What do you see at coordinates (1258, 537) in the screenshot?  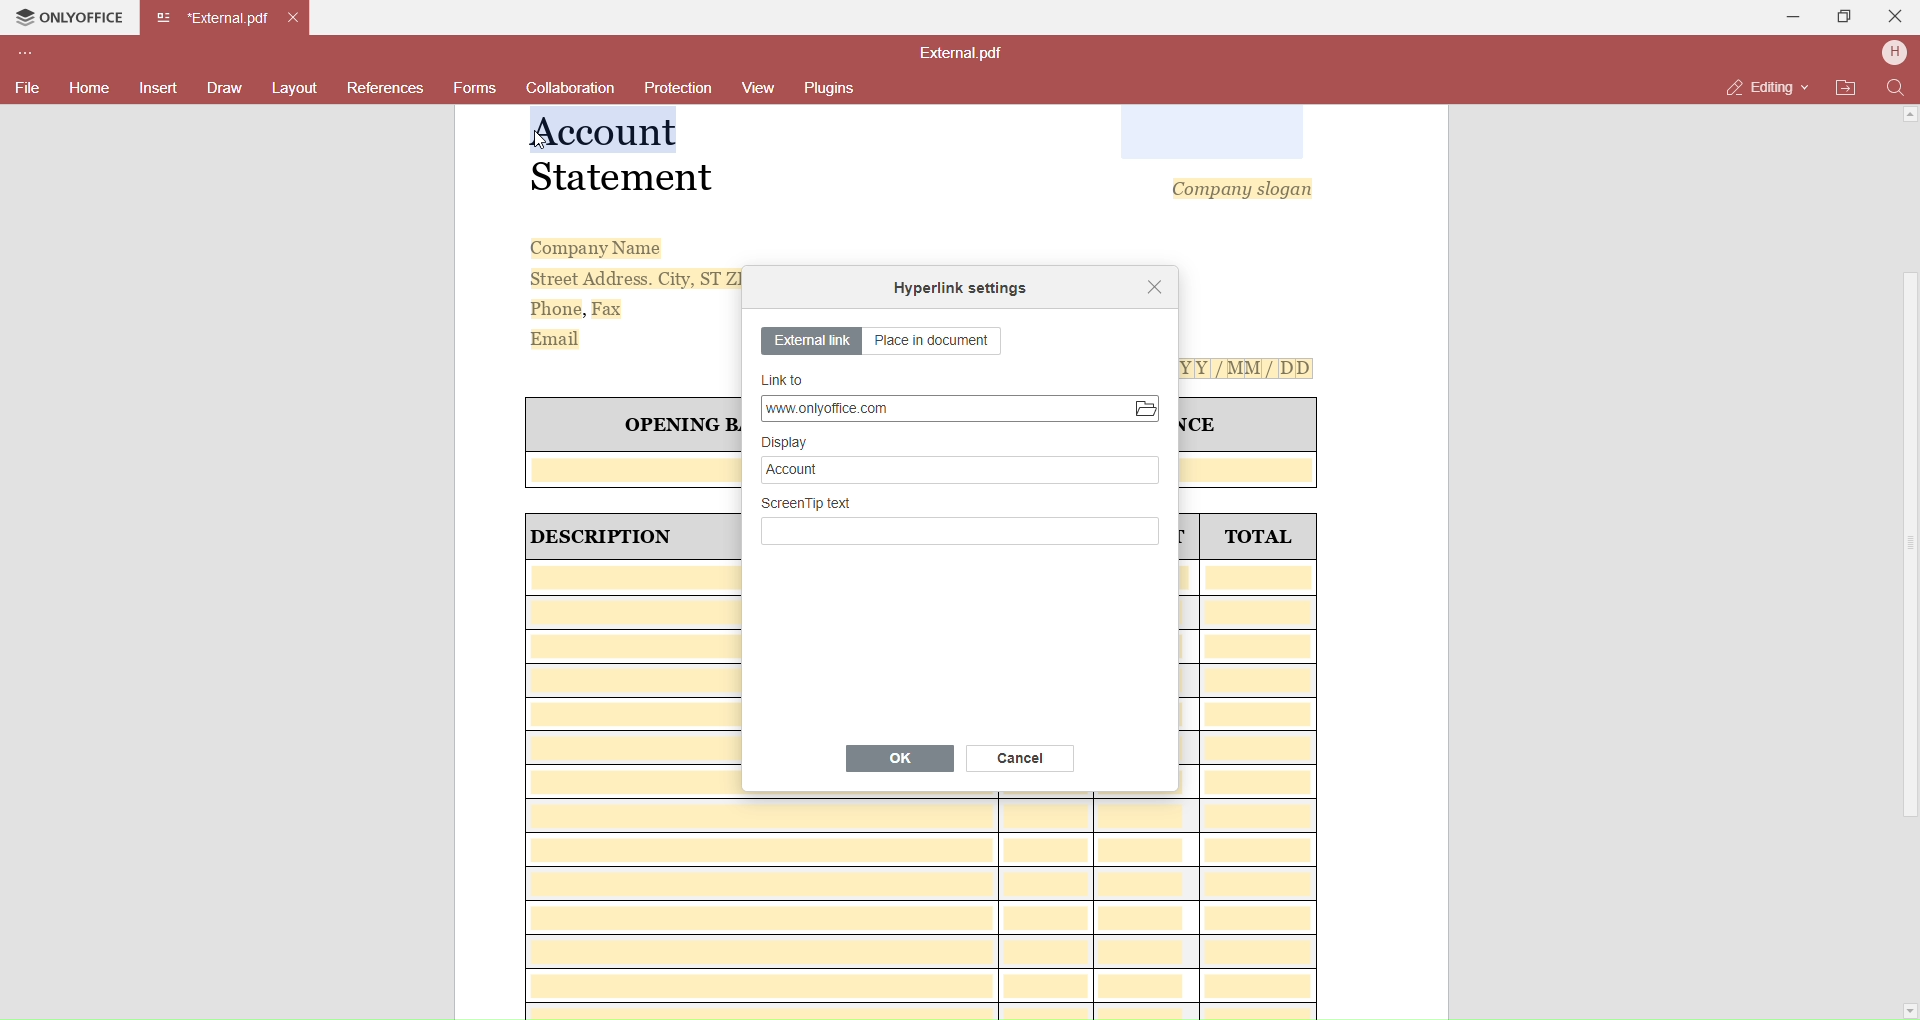 I see `TOTAL` at bounding box center [1258, 537].